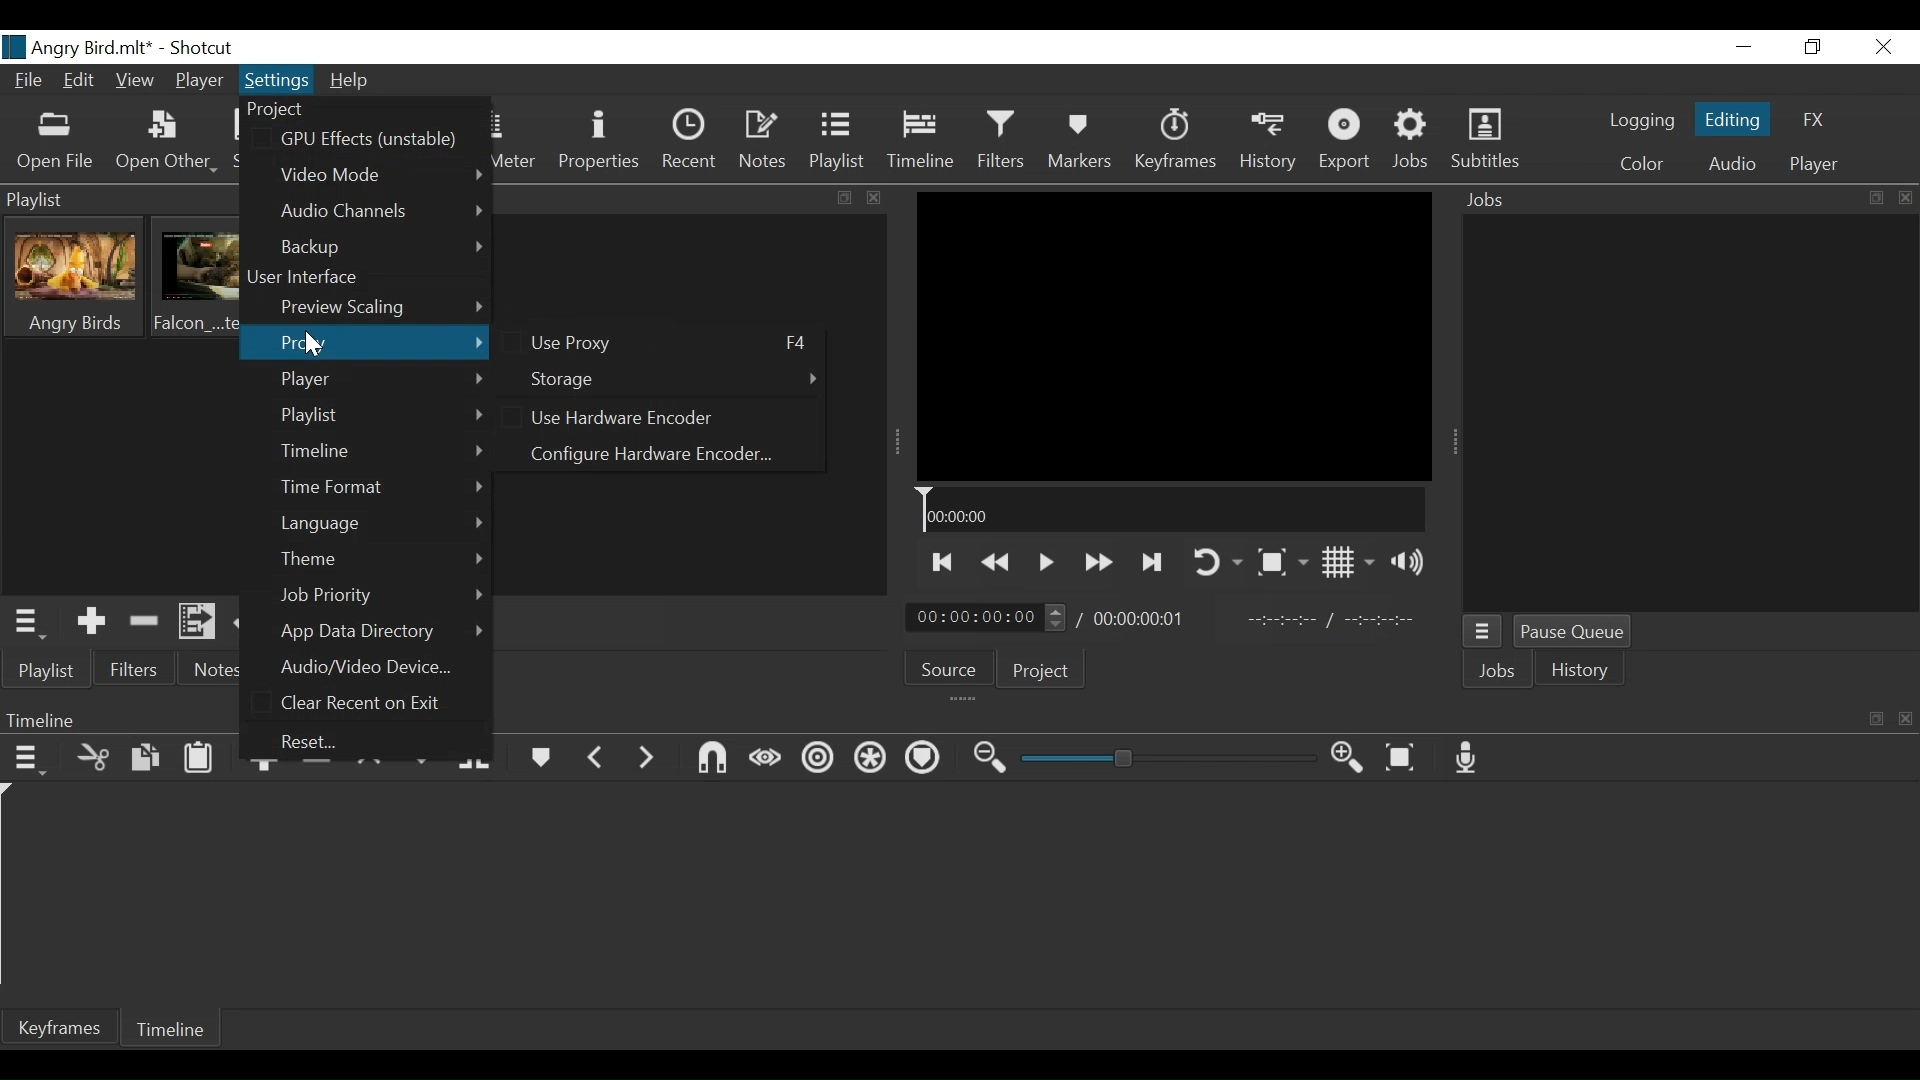 This screenshot has height=1080, width=1920. Describe the element at coordinates (135, 669) in the screenshot. I see `Filter` at that location.